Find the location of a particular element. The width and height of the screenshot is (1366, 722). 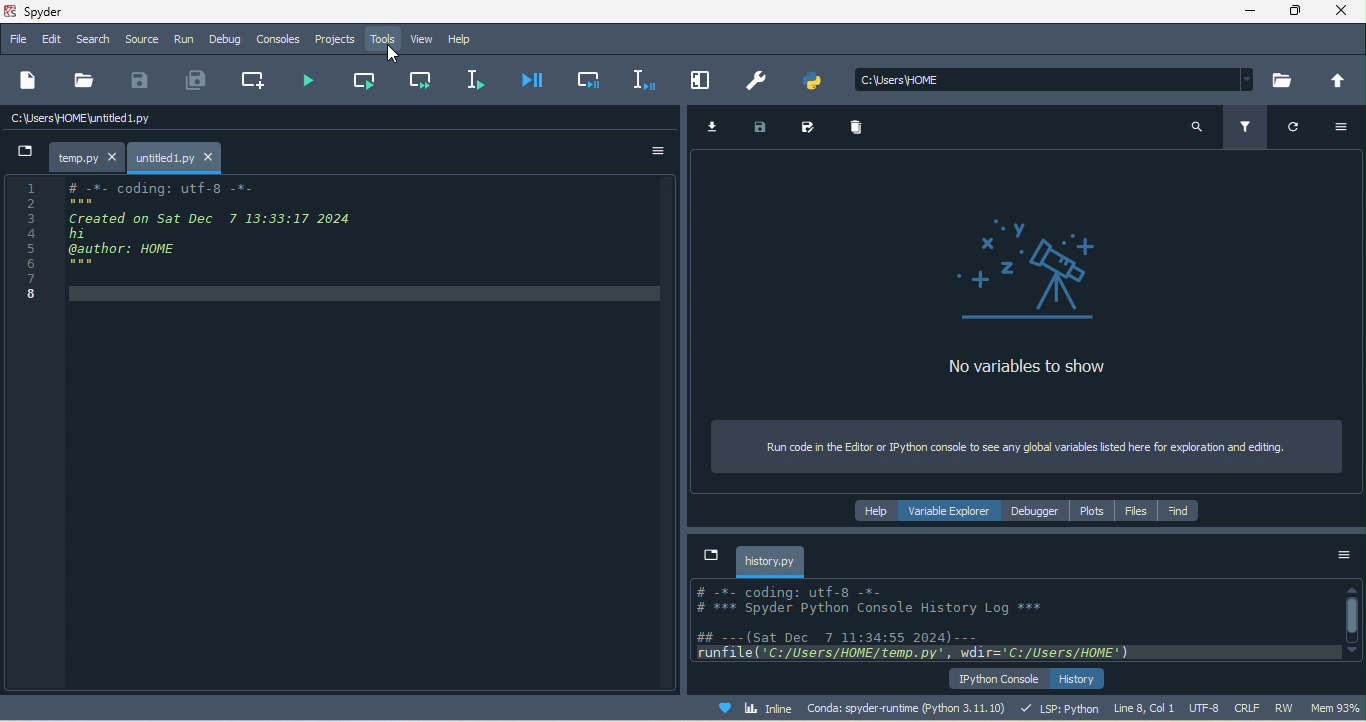

debugger is located at coordinates (1037, 511).